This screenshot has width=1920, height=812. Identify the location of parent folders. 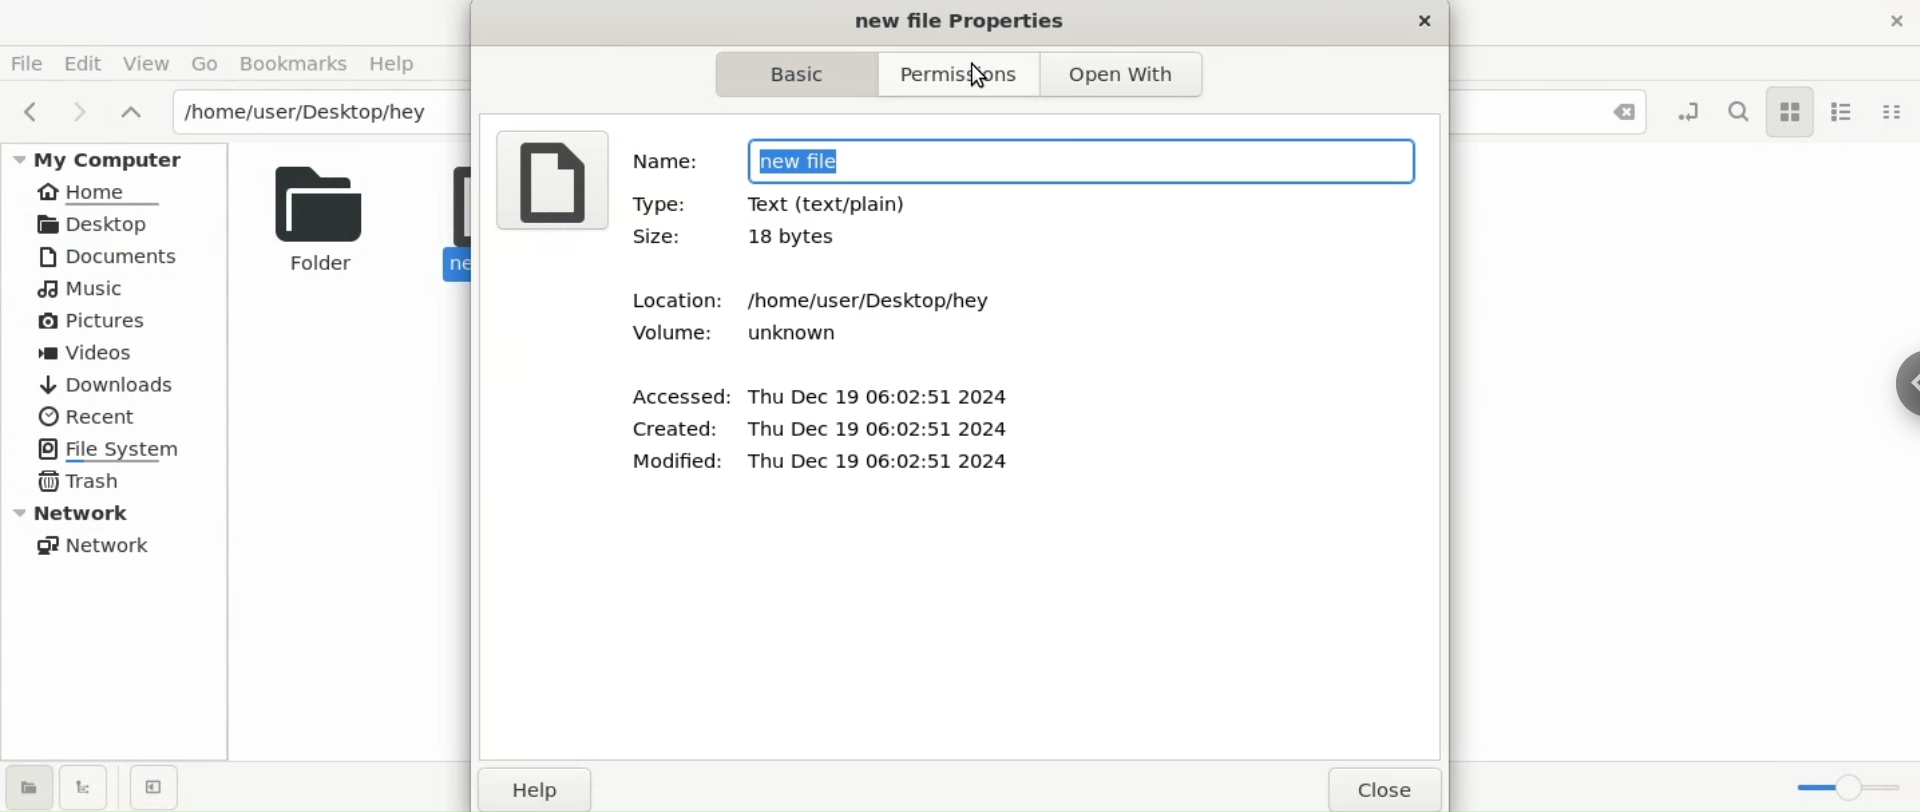
(130, 110).